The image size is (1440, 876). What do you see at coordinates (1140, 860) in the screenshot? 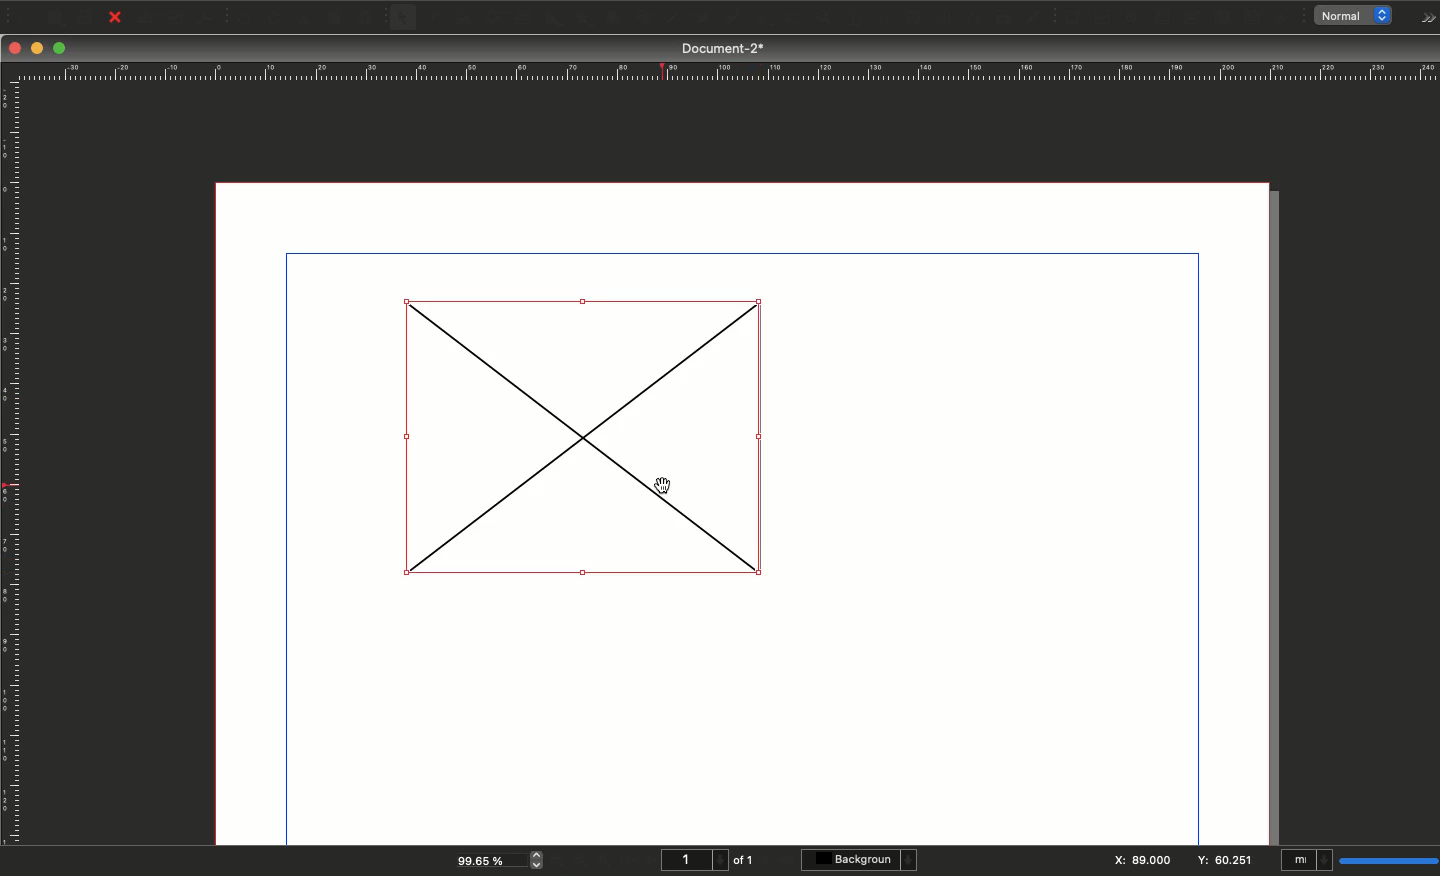
I see `X: 89.000` at bounding box center [1140, 860].